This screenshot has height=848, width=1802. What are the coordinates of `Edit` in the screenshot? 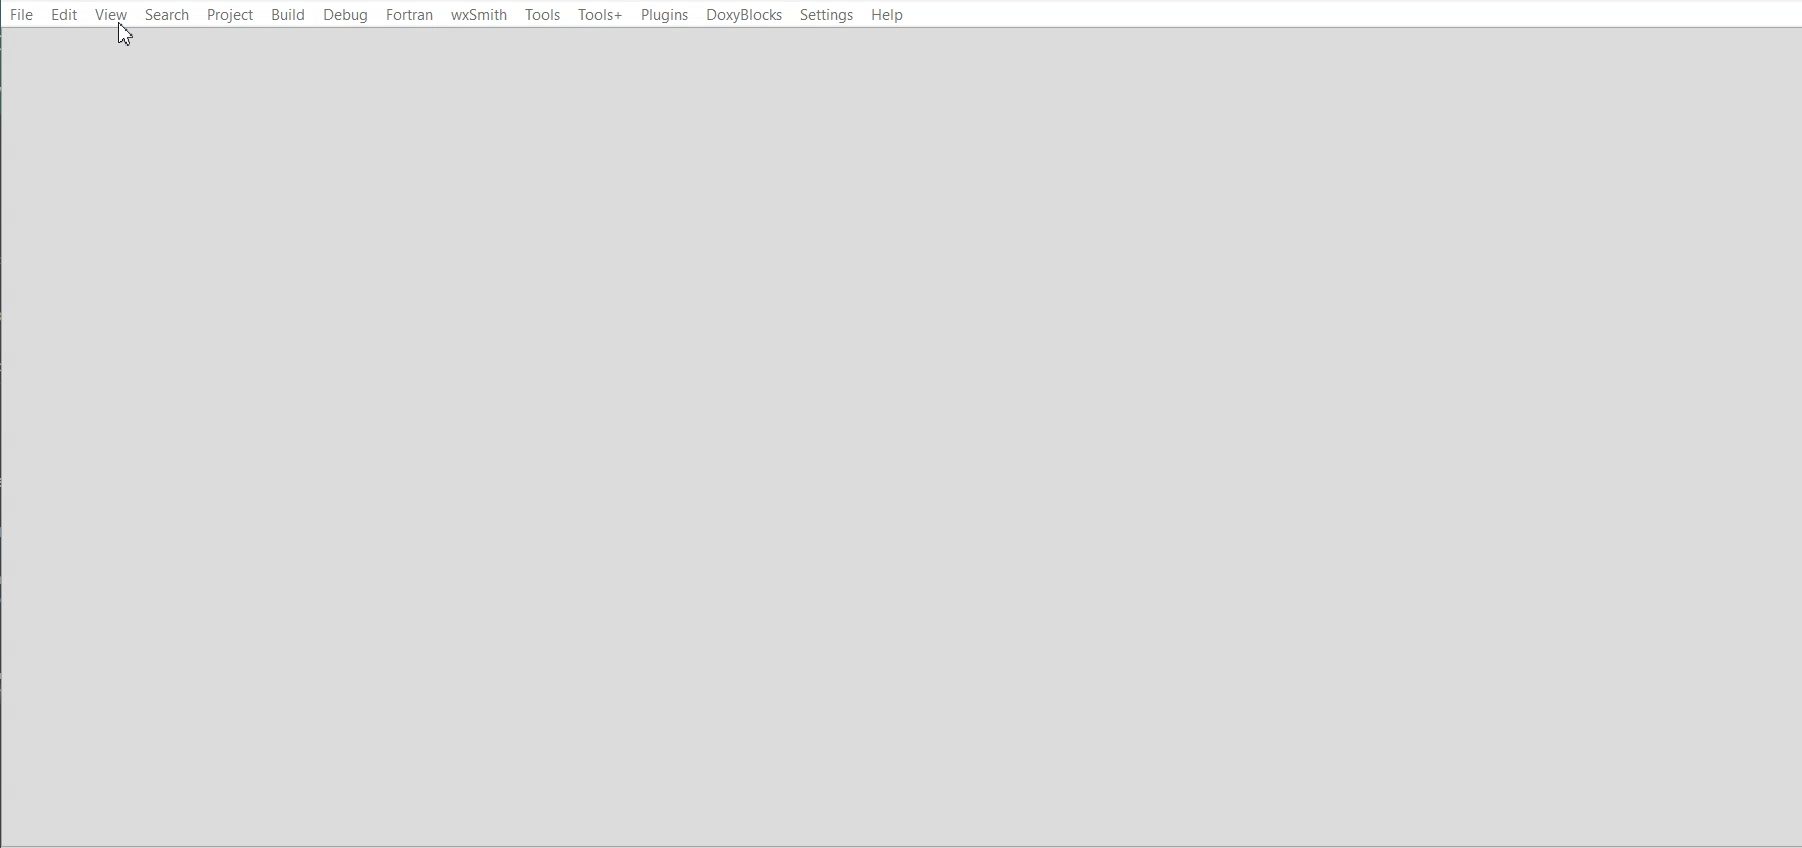 It's located at (64, 14).